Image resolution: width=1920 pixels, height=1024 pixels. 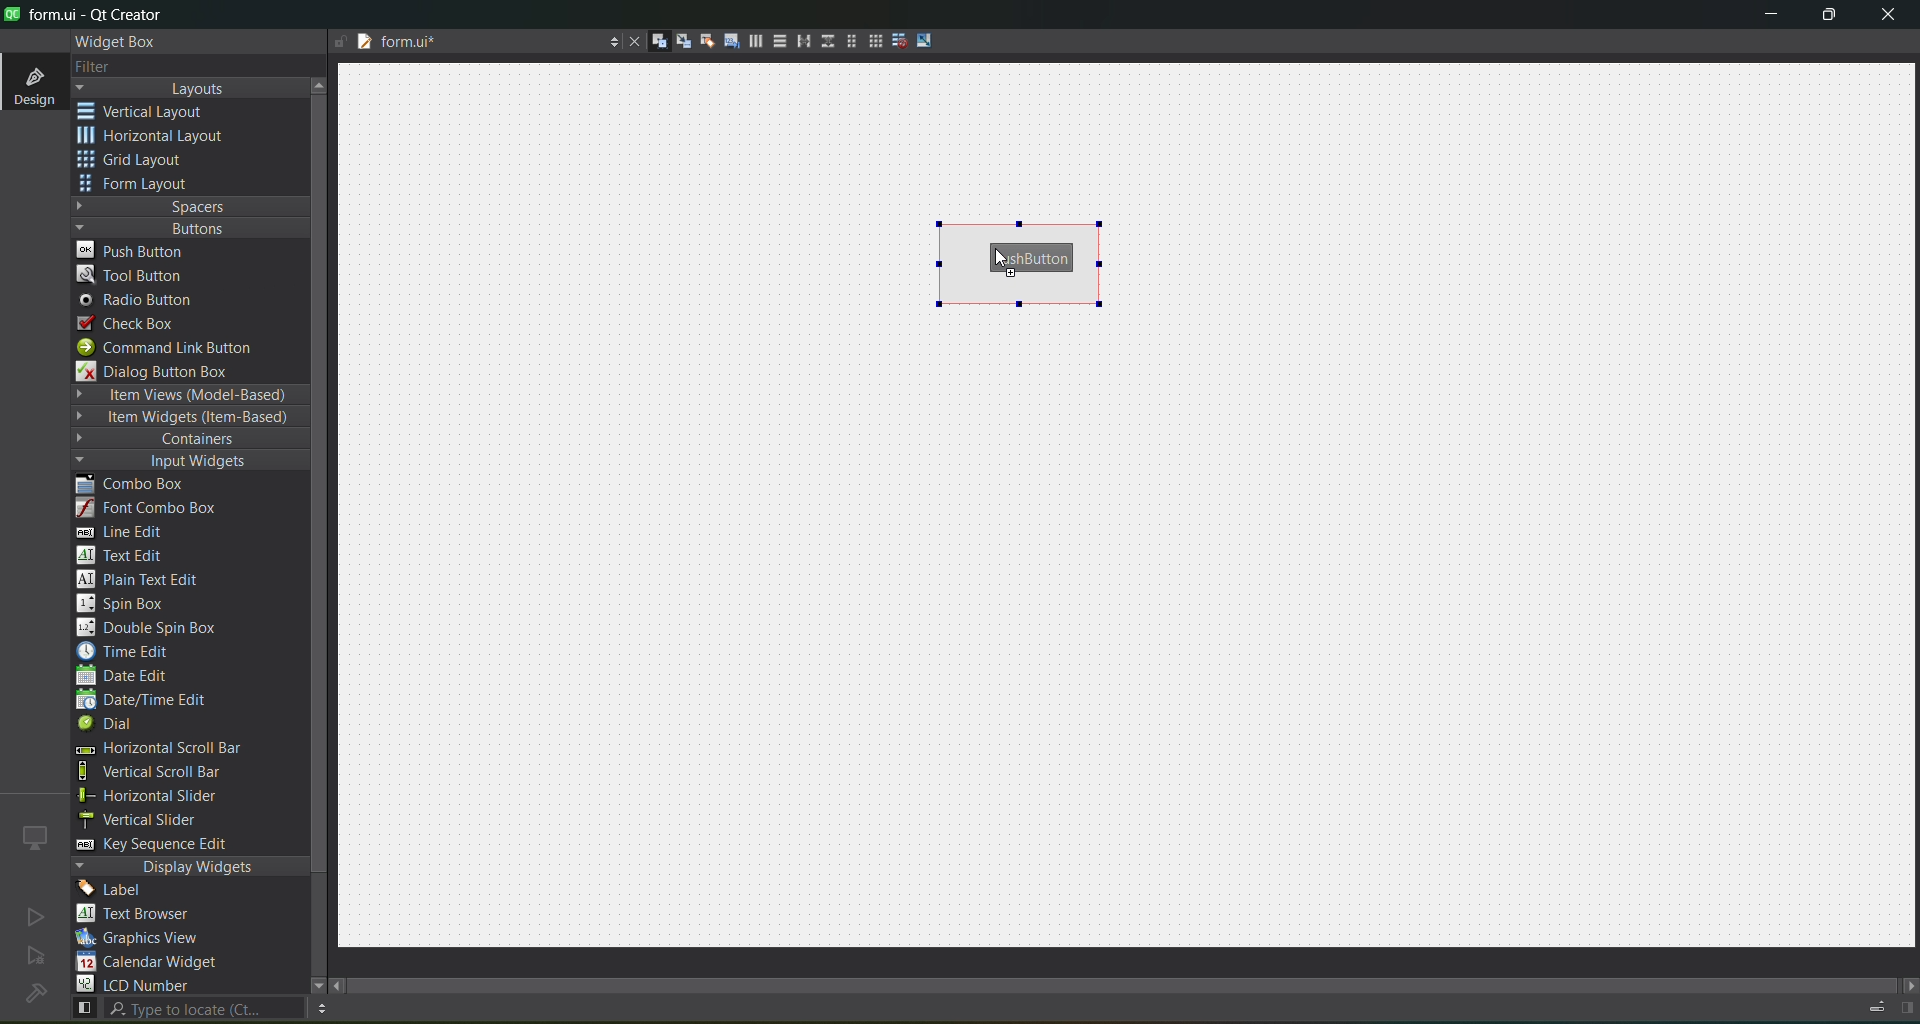 What do you see at coordinates (143, 162) in the screenshot?
I see `grid` at bounding box center [143, 162].